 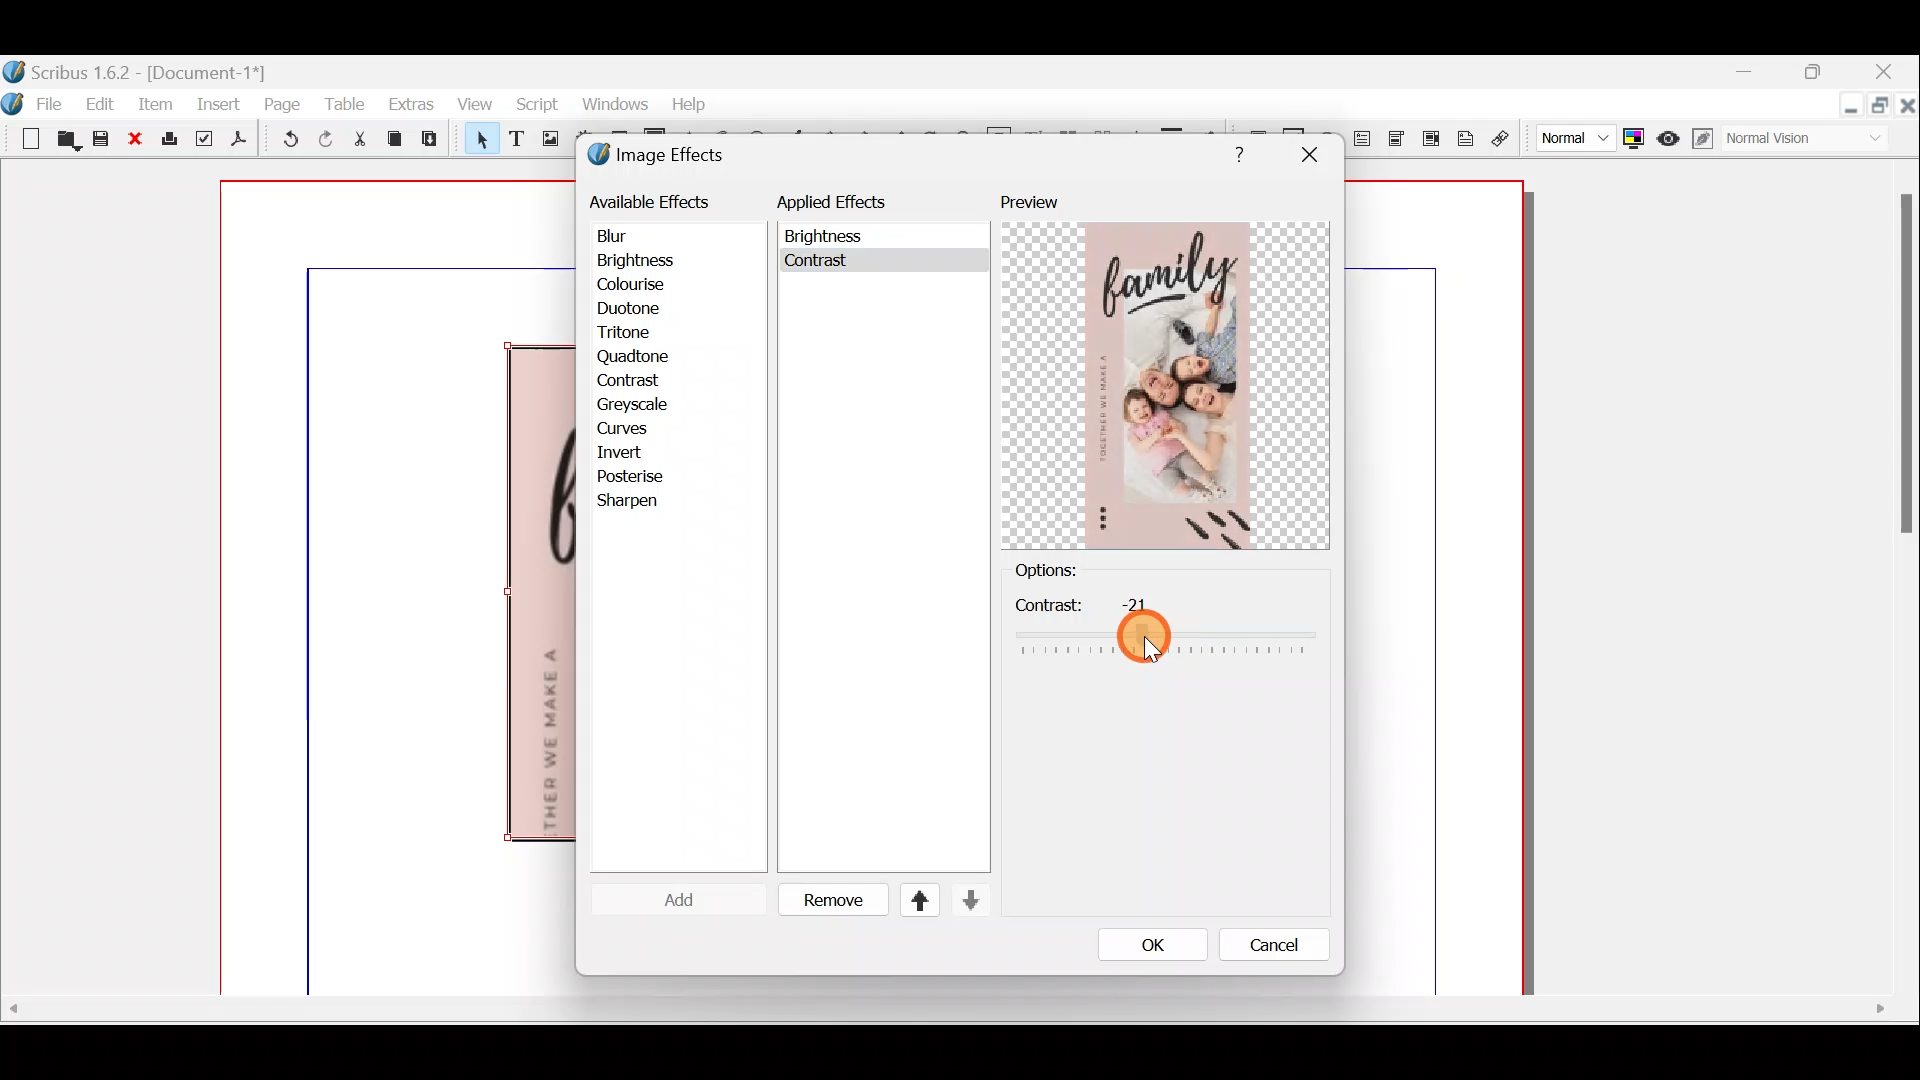 I want to click on Close, so click(x=1908, y=109).